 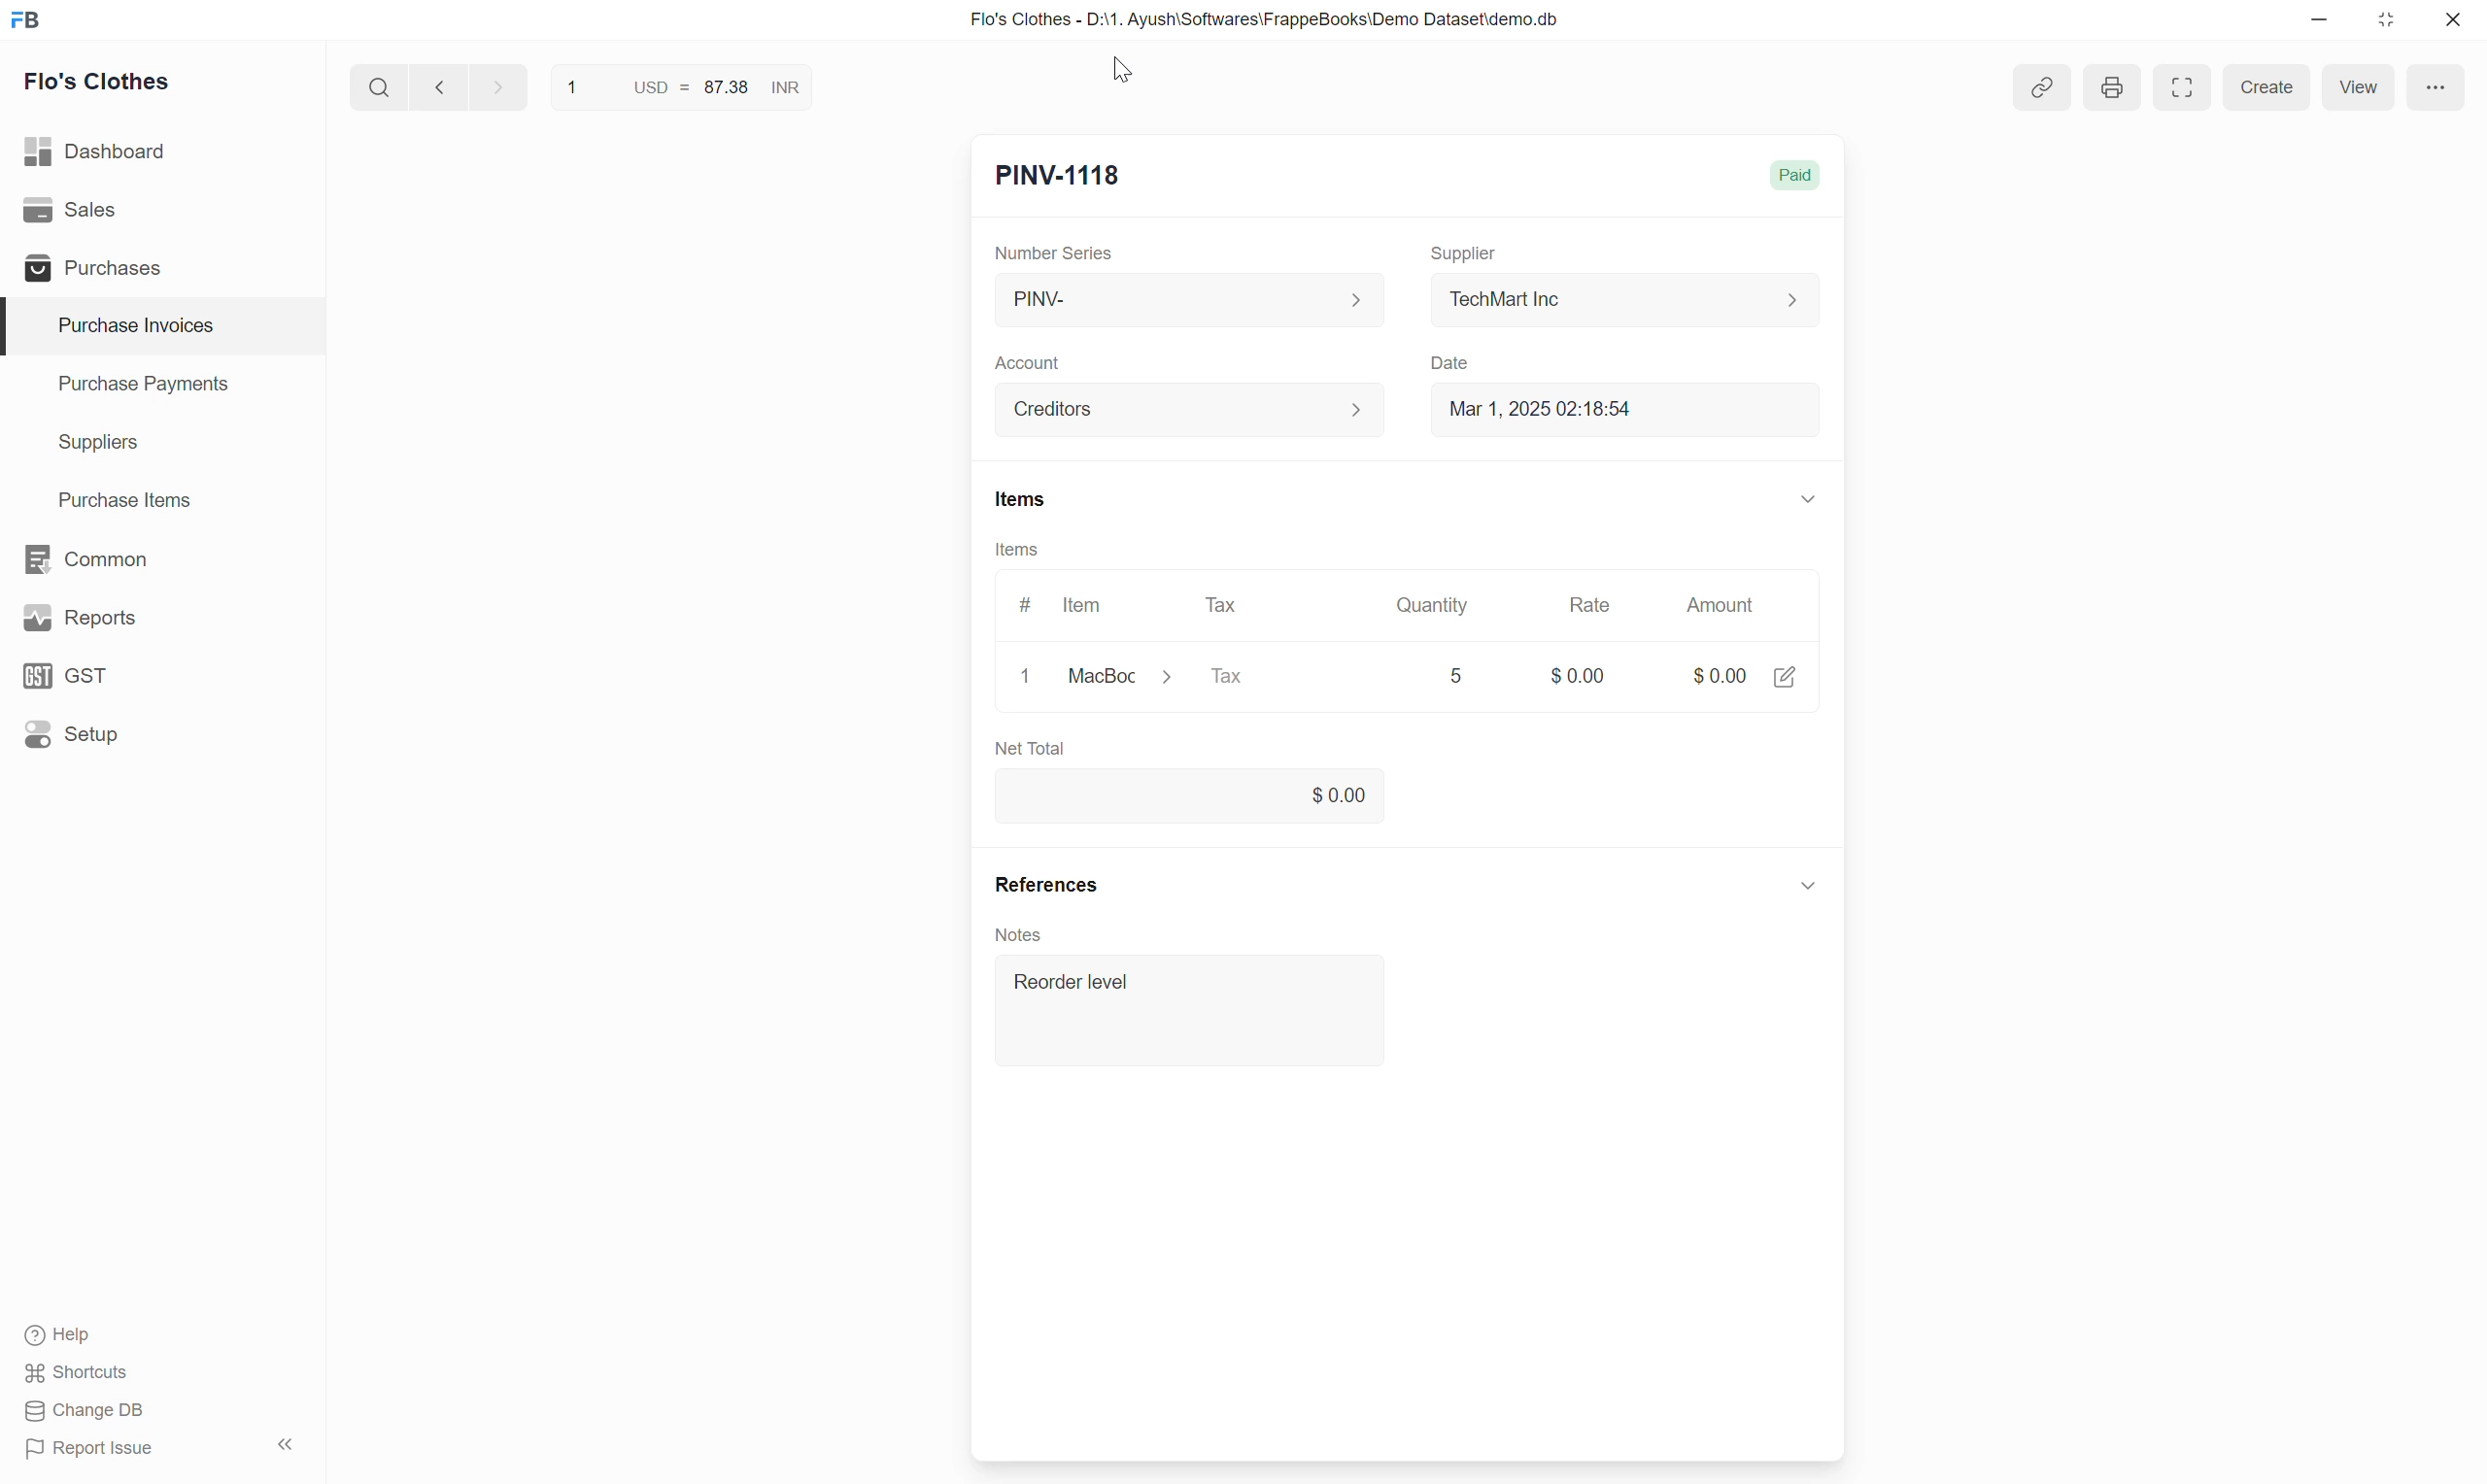 What do you see at coordinates (1578, 667) in the screenshot?
I see `$0.00` at bounding box center [1578, 667].